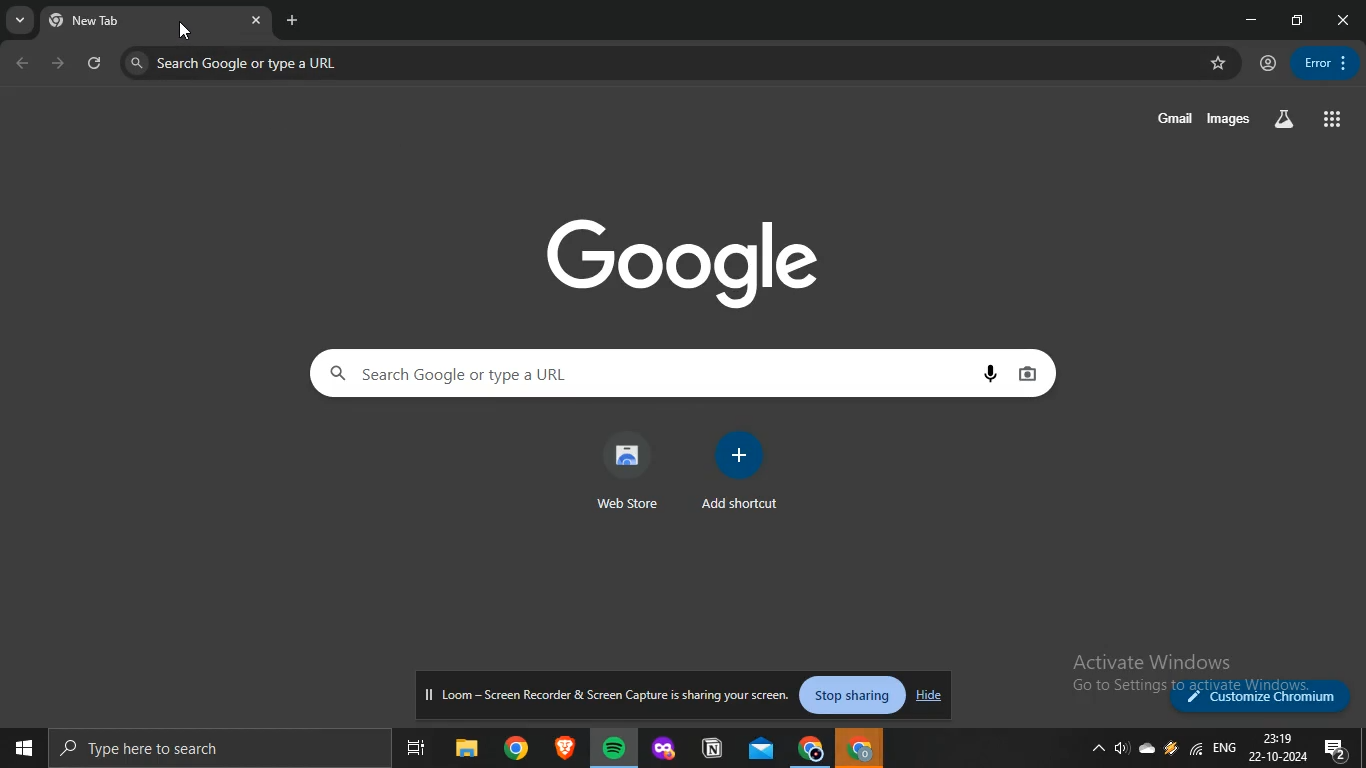 This screenshot has width=1366, height=768. What do you see at coordinates (641, 374) in the screenshot?
I see `search google or type a url` at bounding box center [641, 374].